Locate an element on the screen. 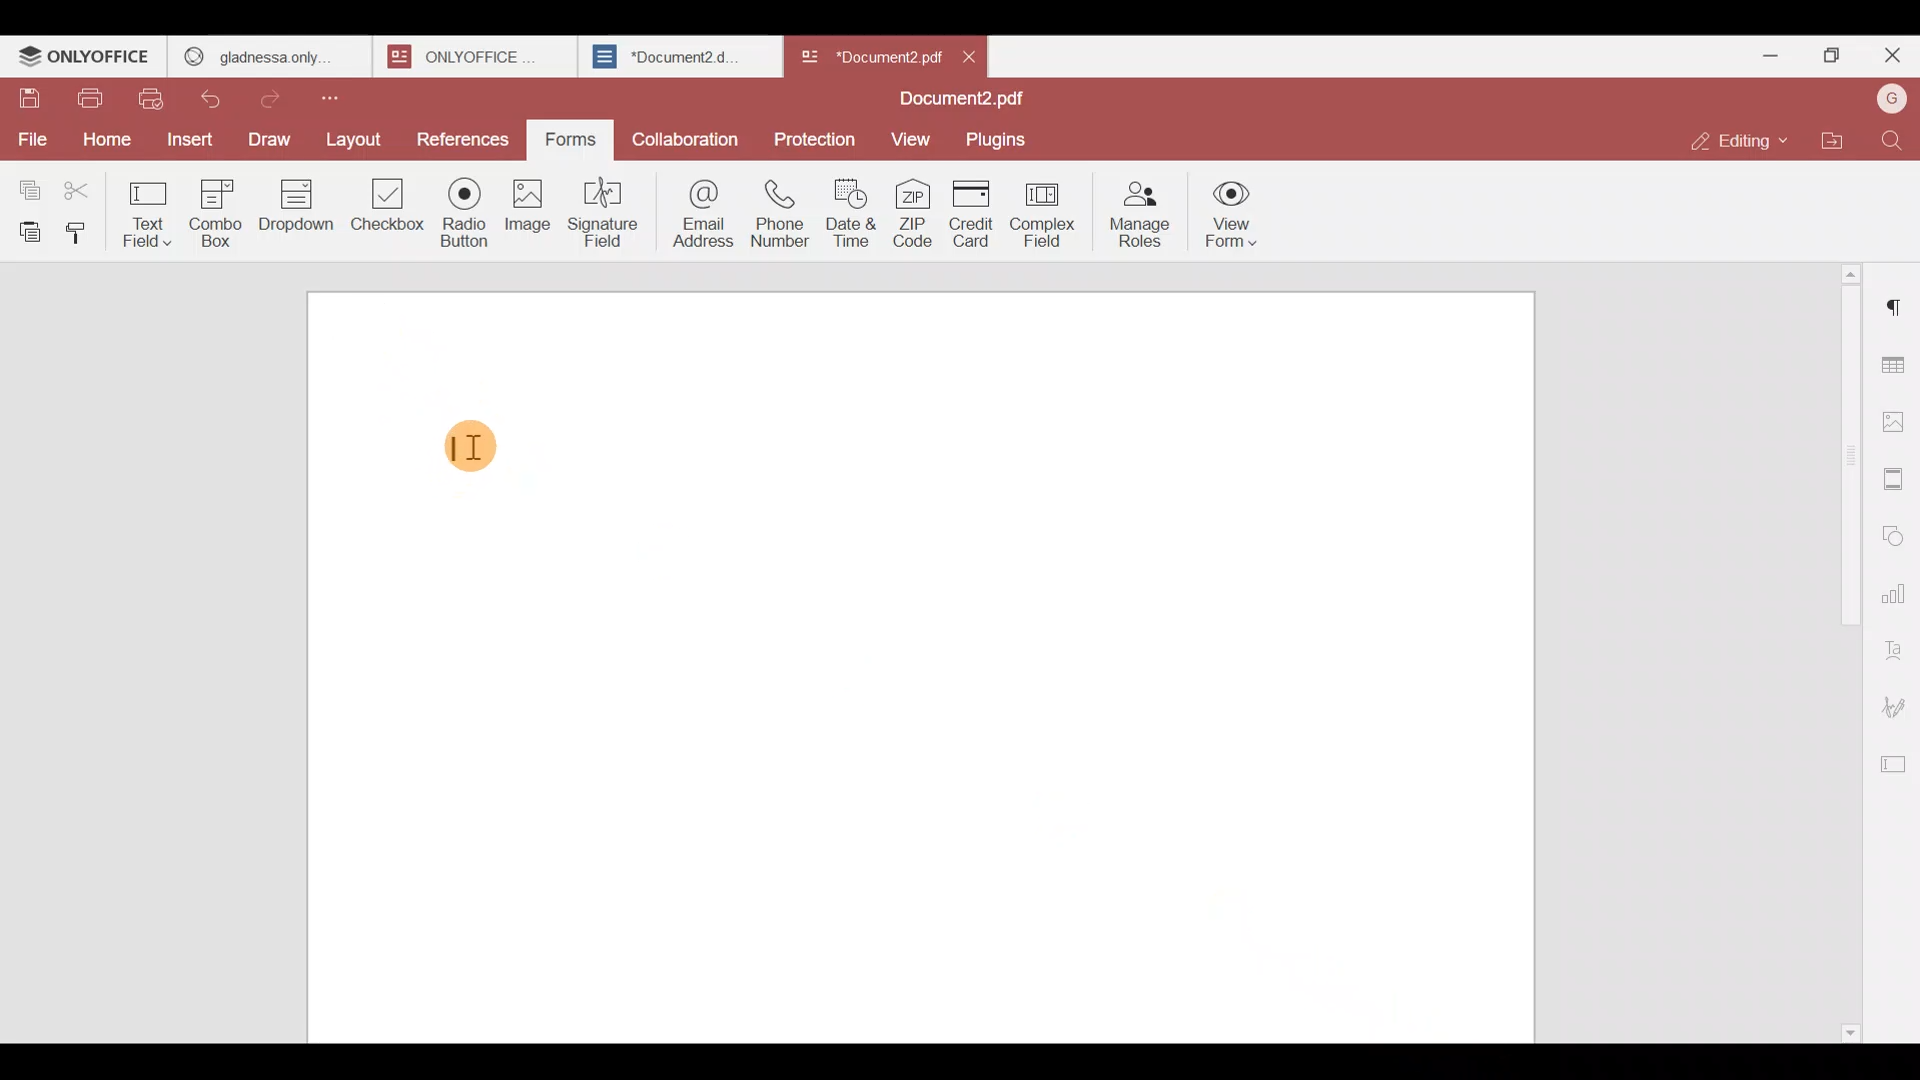  Phone number is located at coordinates (782, 212).